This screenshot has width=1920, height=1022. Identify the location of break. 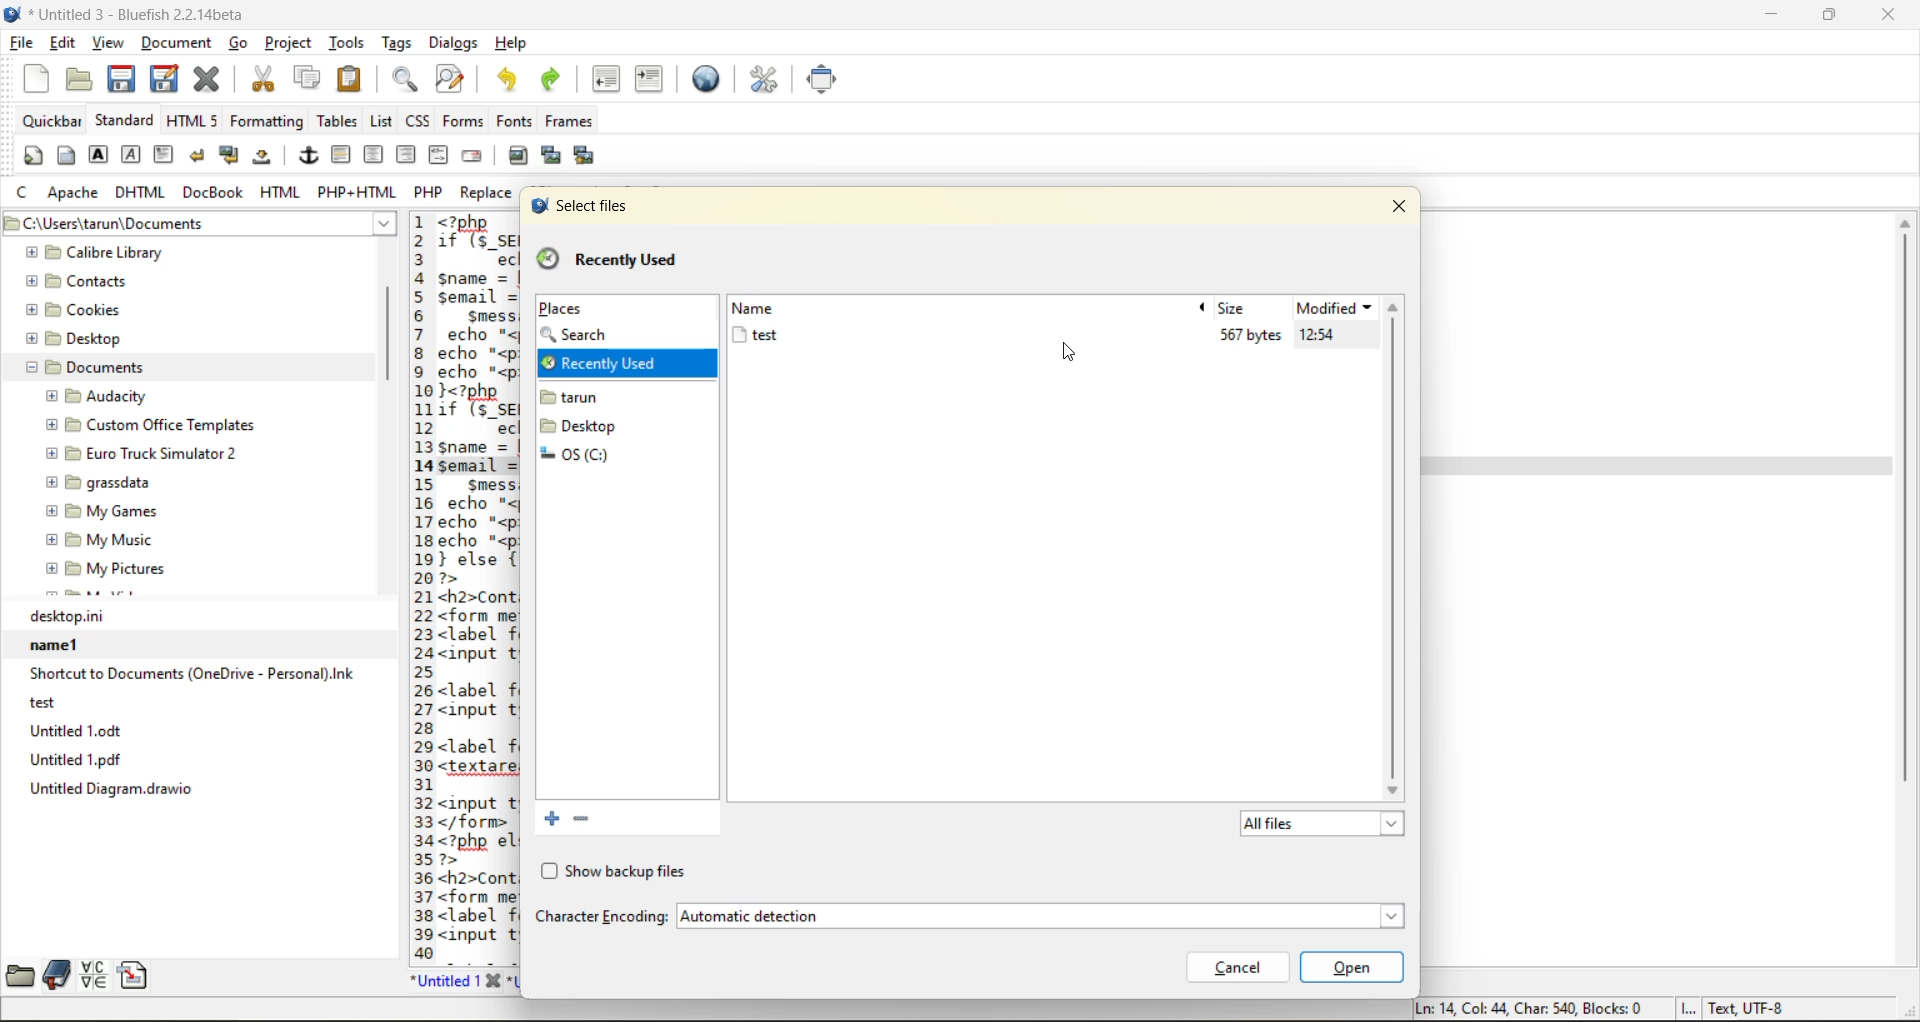
(199, 156).